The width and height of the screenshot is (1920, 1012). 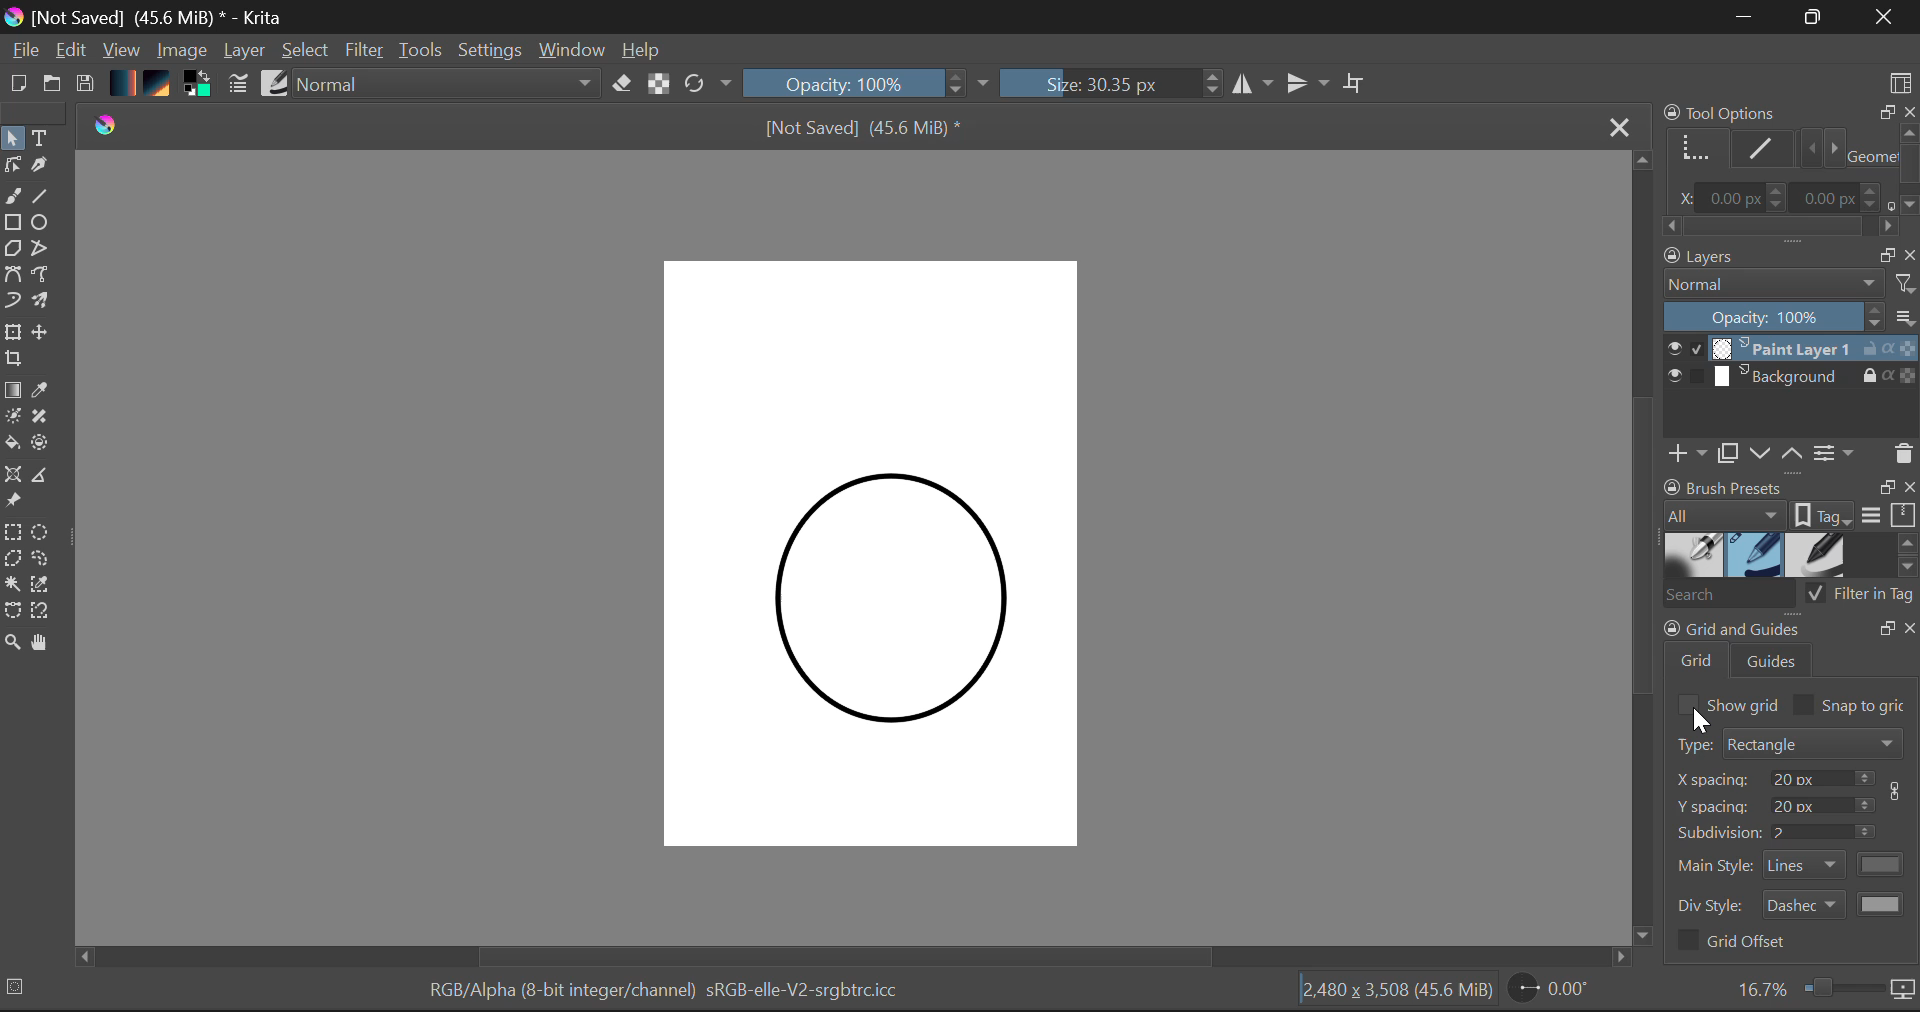 What do you see at coordinates (706, 86) in the screenshot?
I see `Refresh` at bounding box center [706, 86].